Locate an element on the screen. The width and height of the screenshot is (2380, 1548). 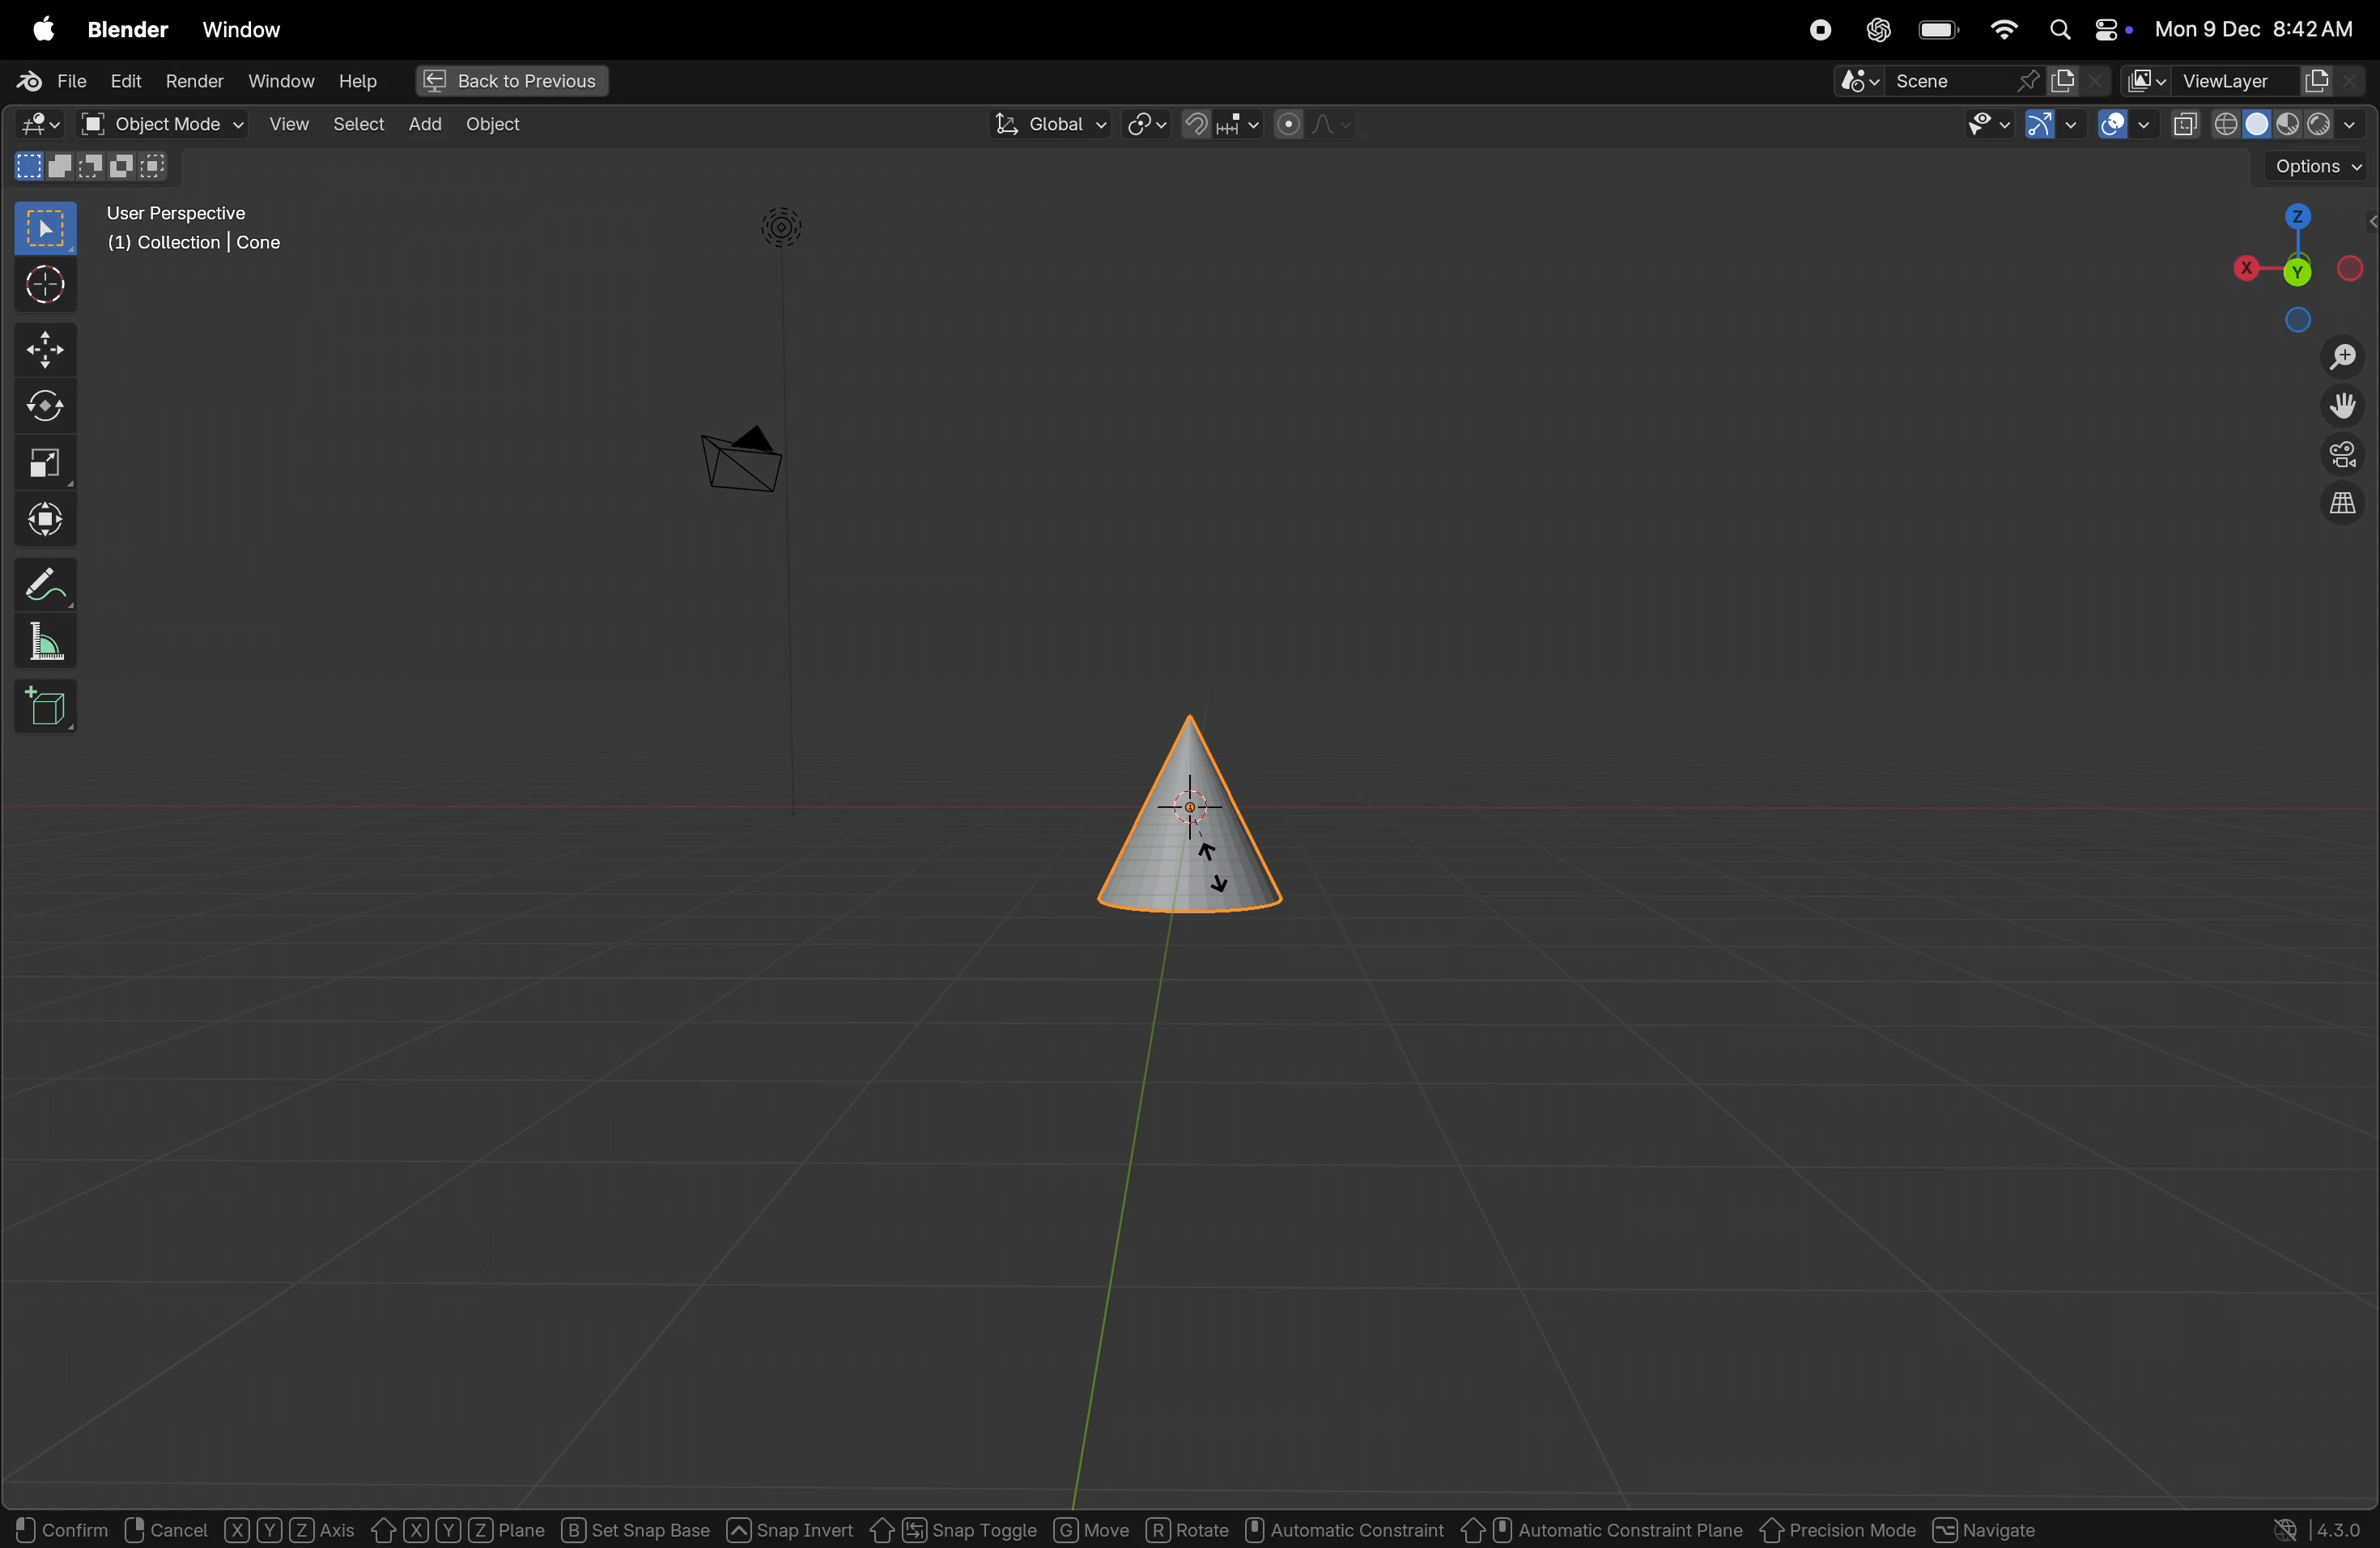
global is located at coordinates (1049, 124).